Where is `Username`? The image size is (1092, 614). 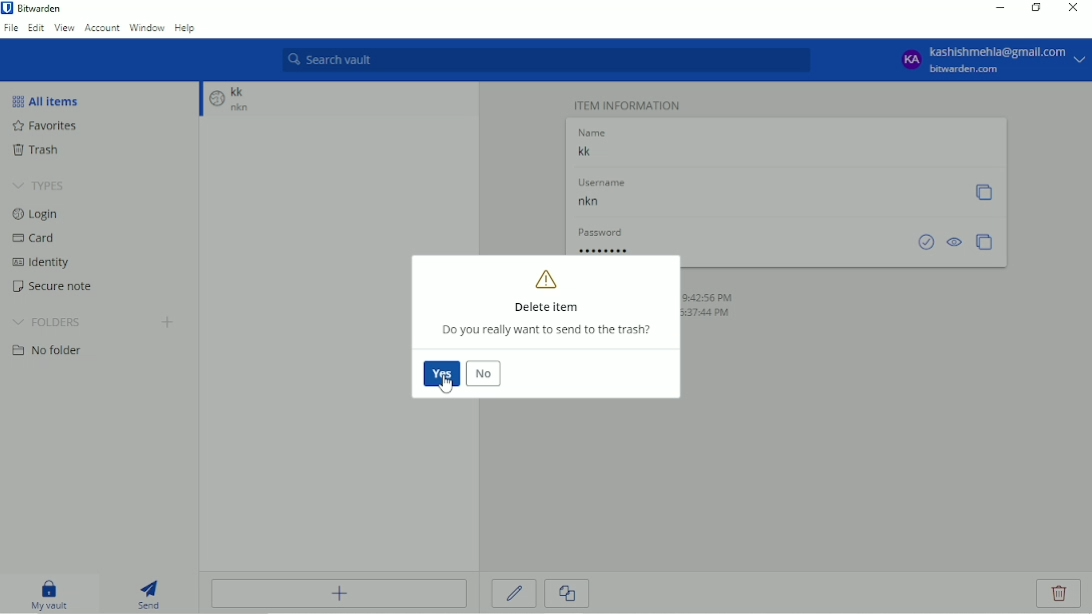
Username is located at coordinates (761, 203).